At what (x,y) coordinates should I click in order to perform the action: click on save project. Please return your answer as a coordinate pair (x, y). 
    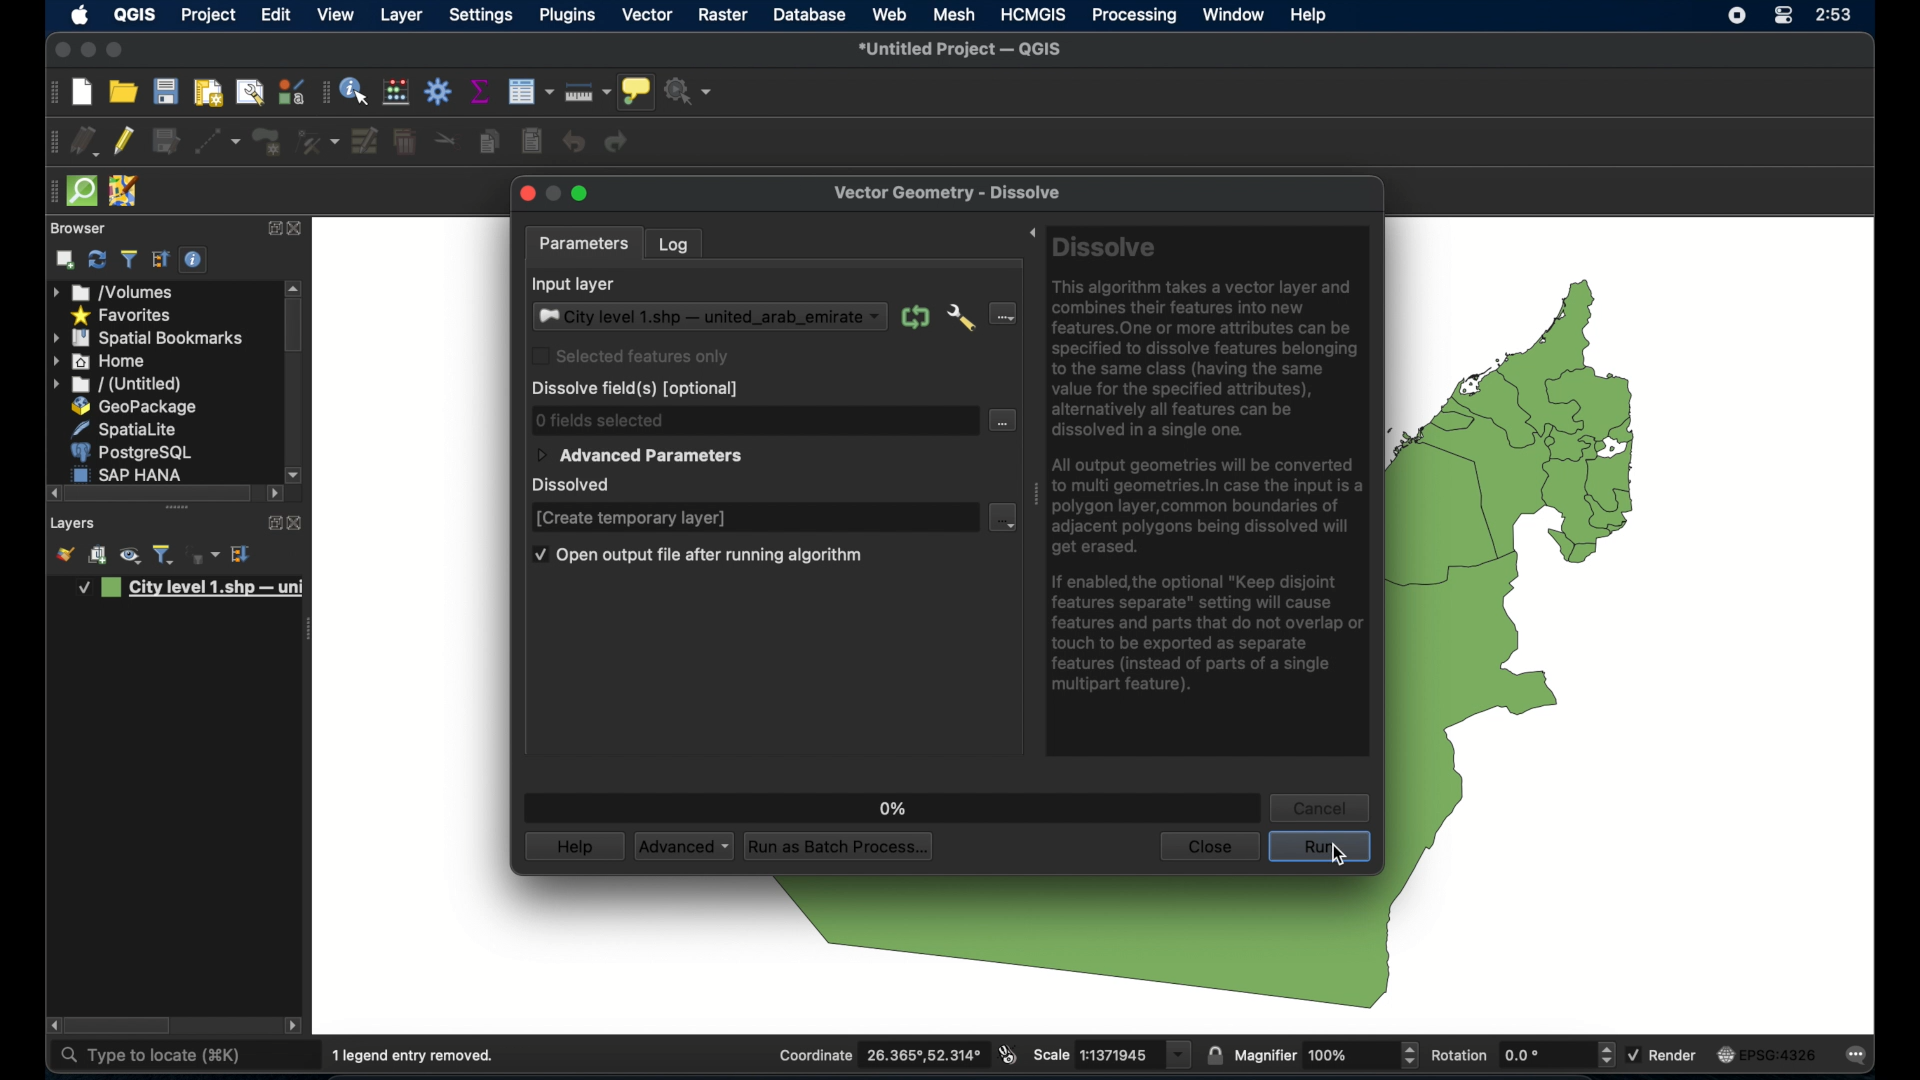
    Looking at the image, I should click on (167, 92).